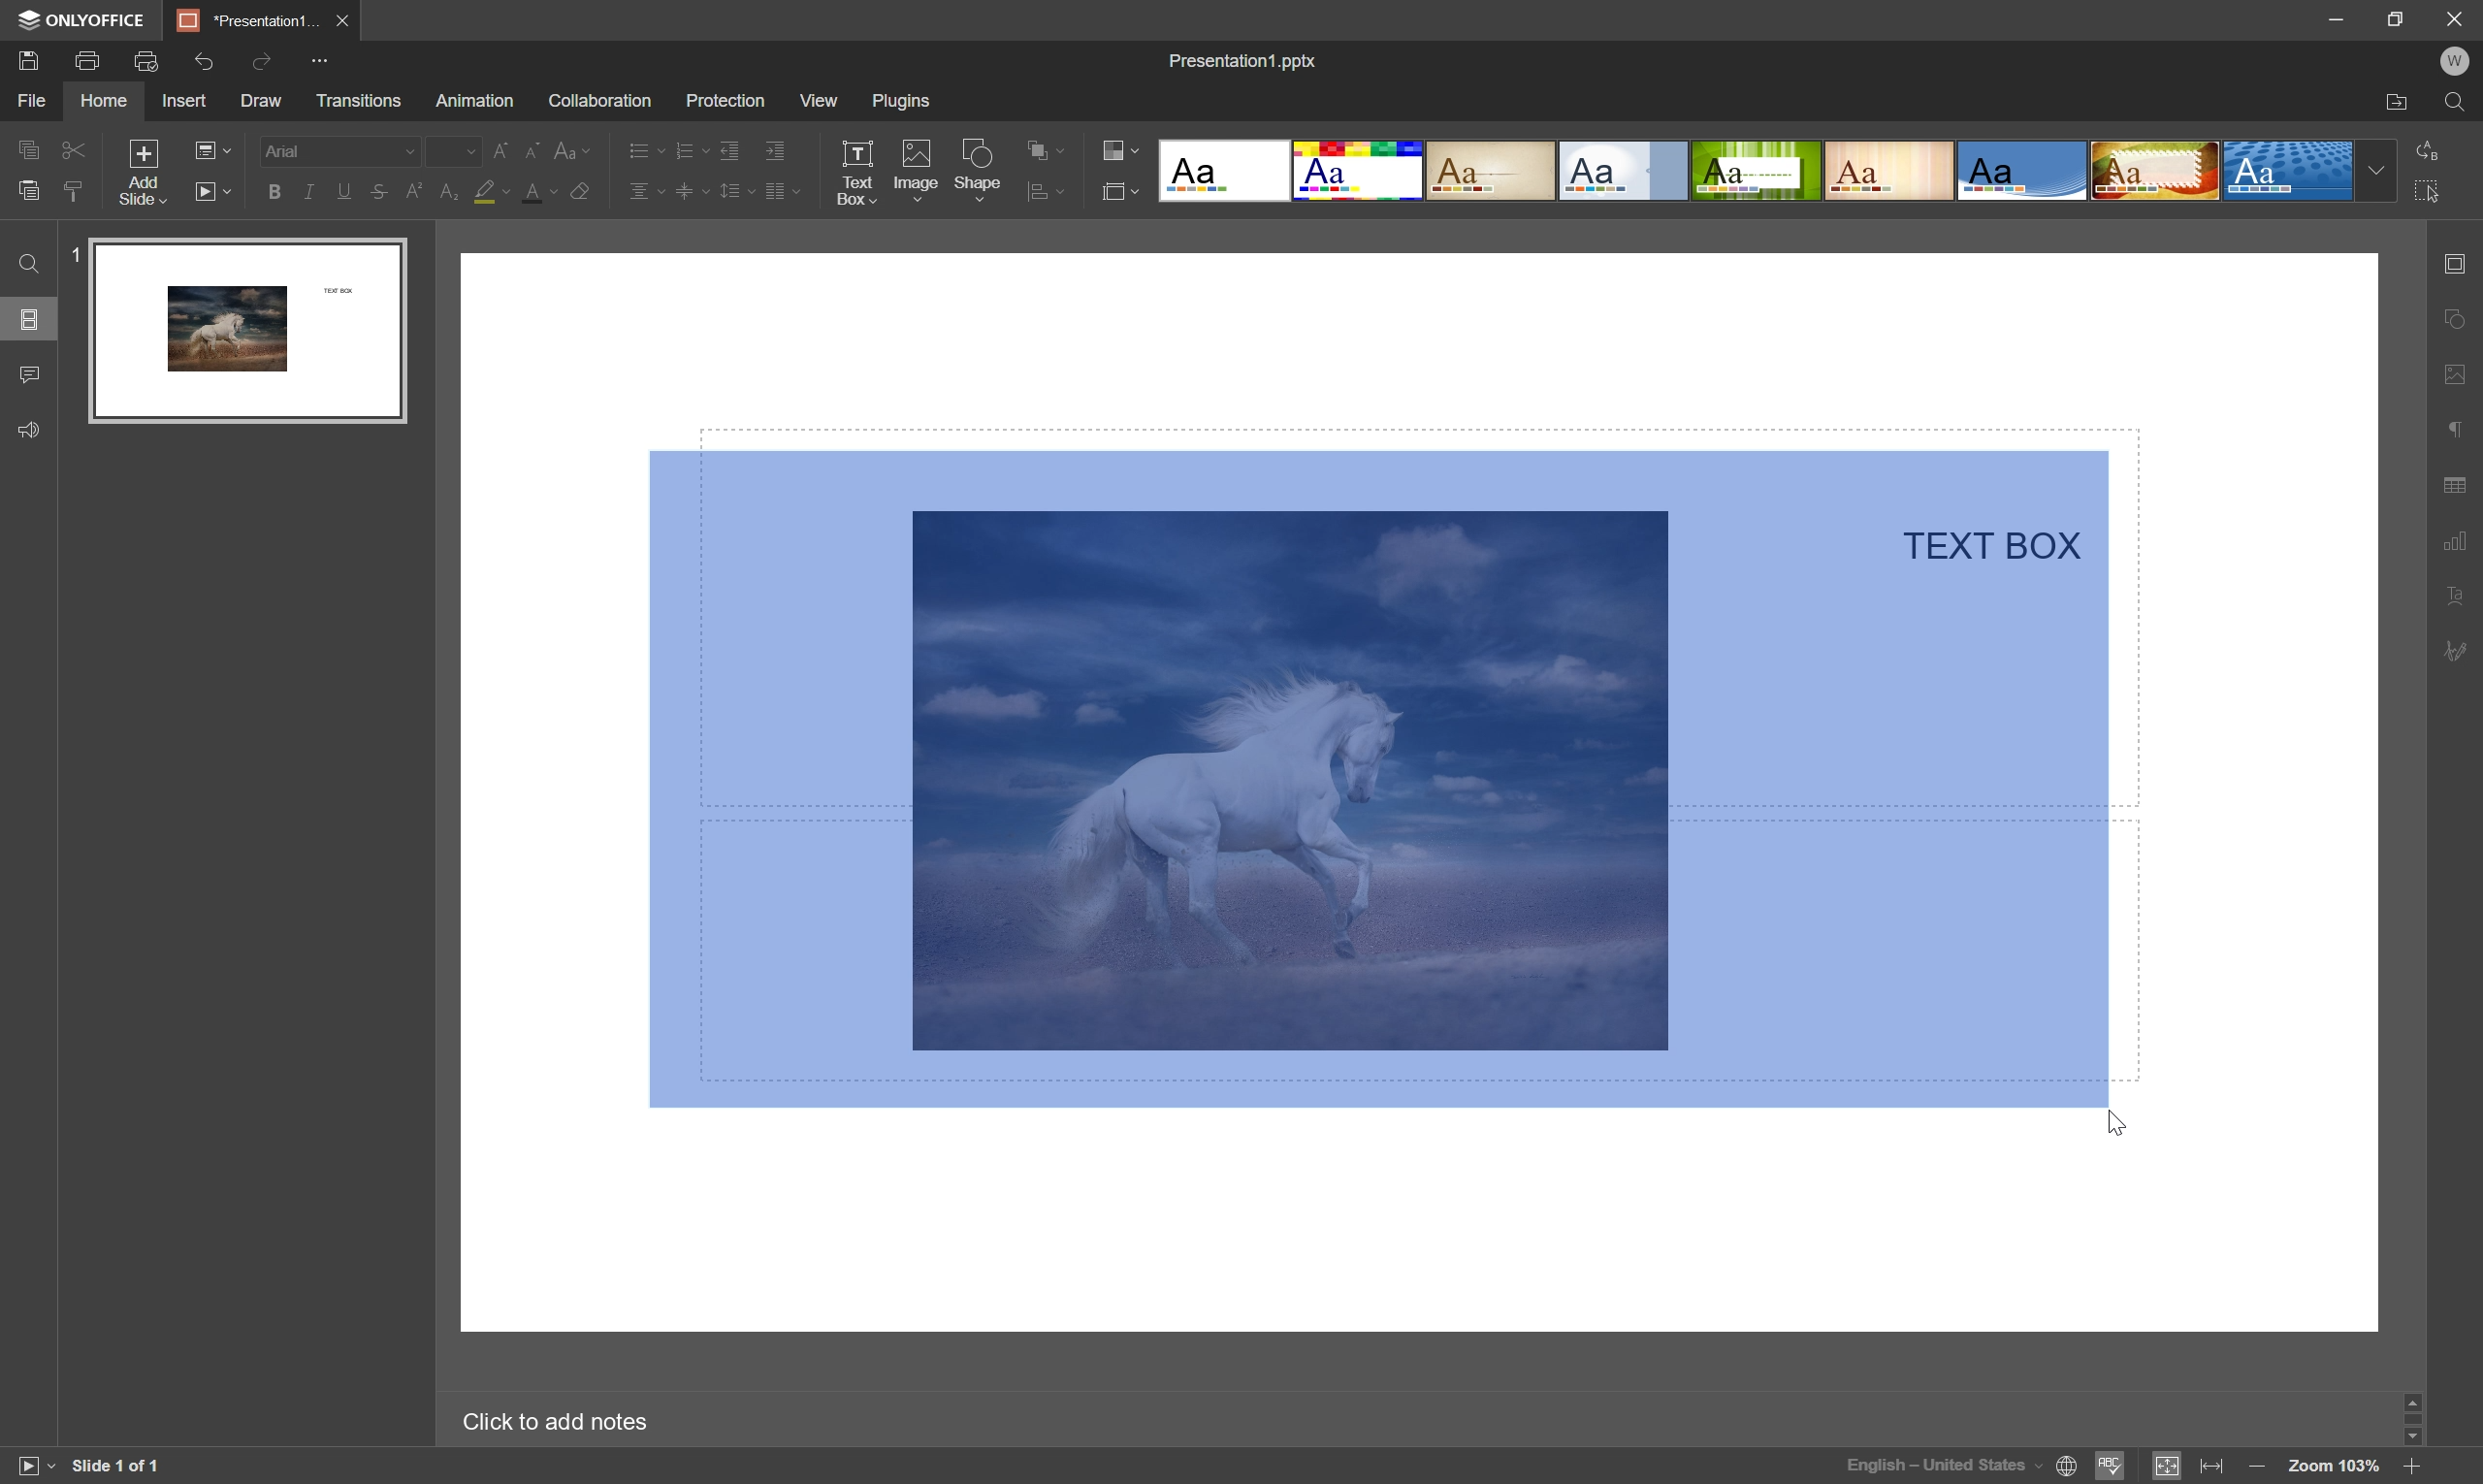 The image size is (2483, 1484). What do you see at coordinates (84, 20) in the screenshot?
I see `onlyoffice` at bounding box center [84, 20].